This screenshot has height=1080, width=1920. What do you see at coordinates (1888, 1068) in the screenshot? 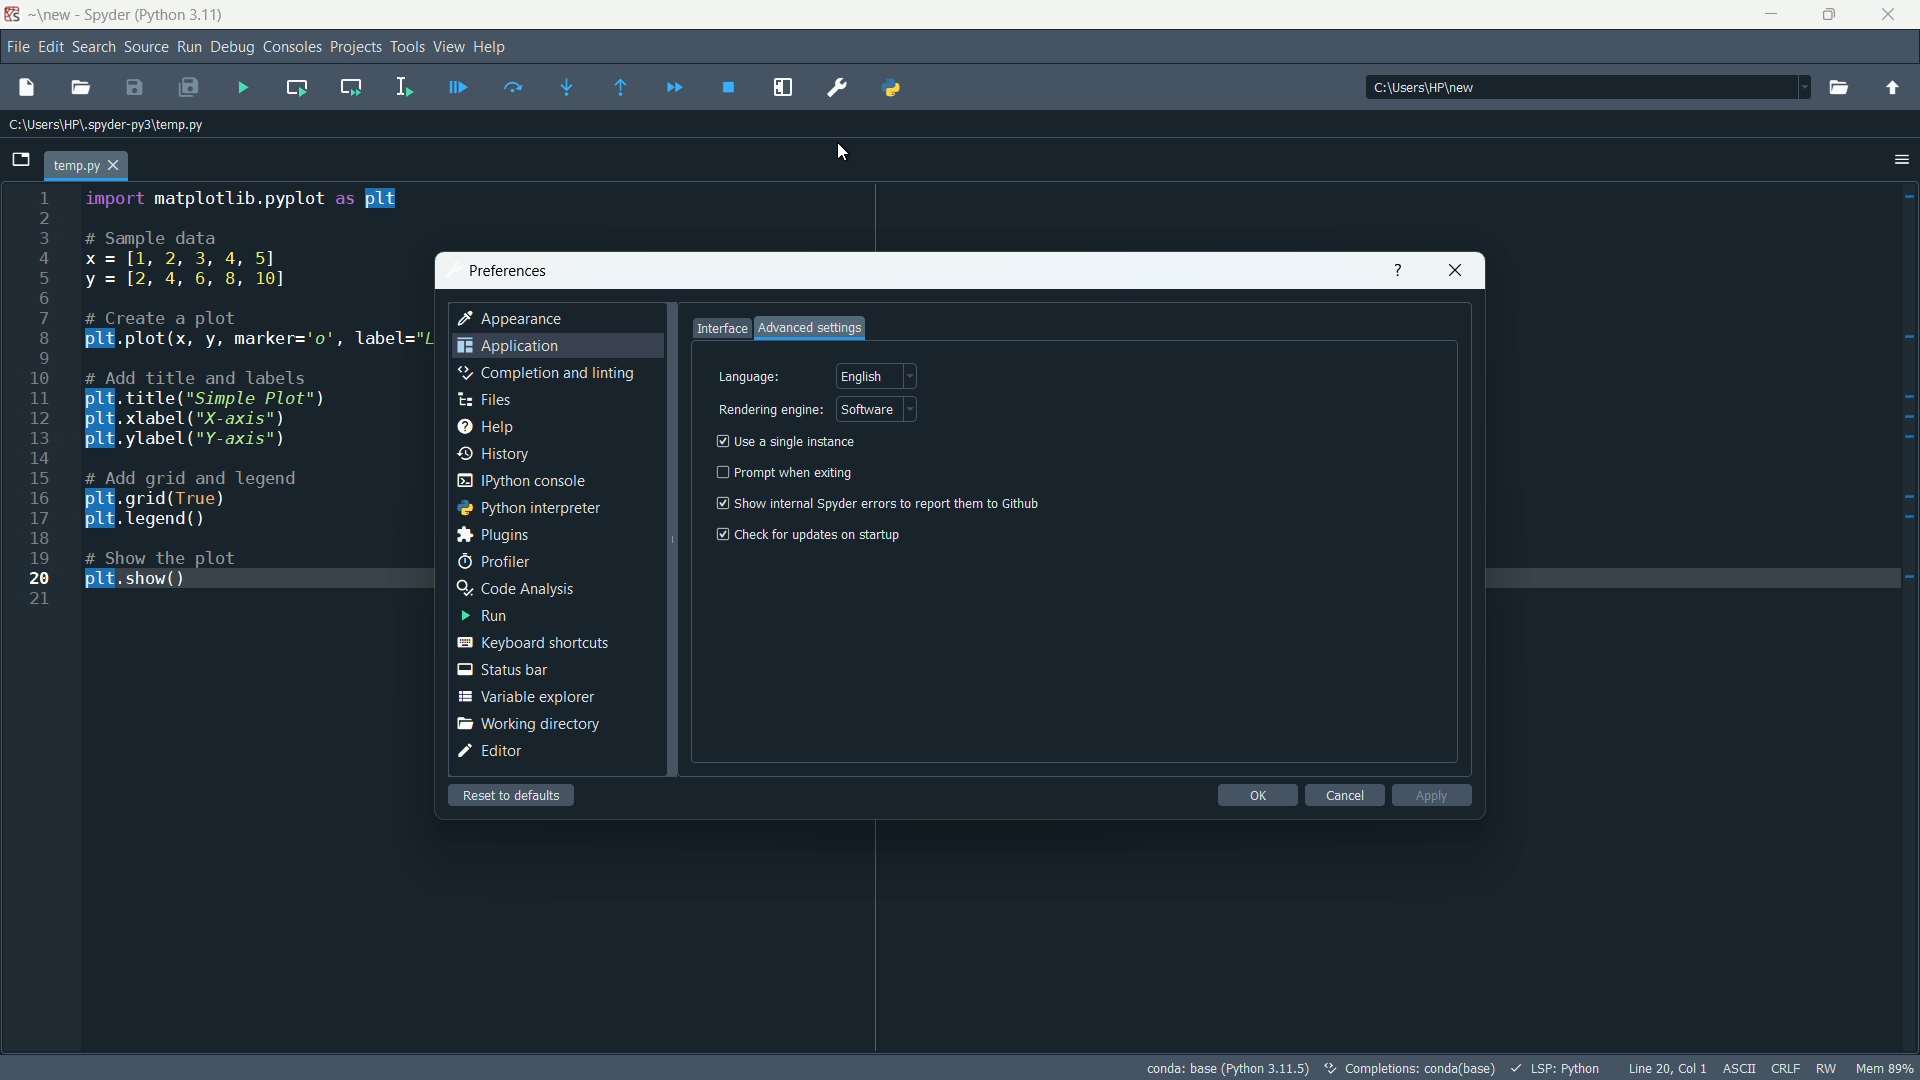
I see `memory usage` at bounding box center [1888, 1068].